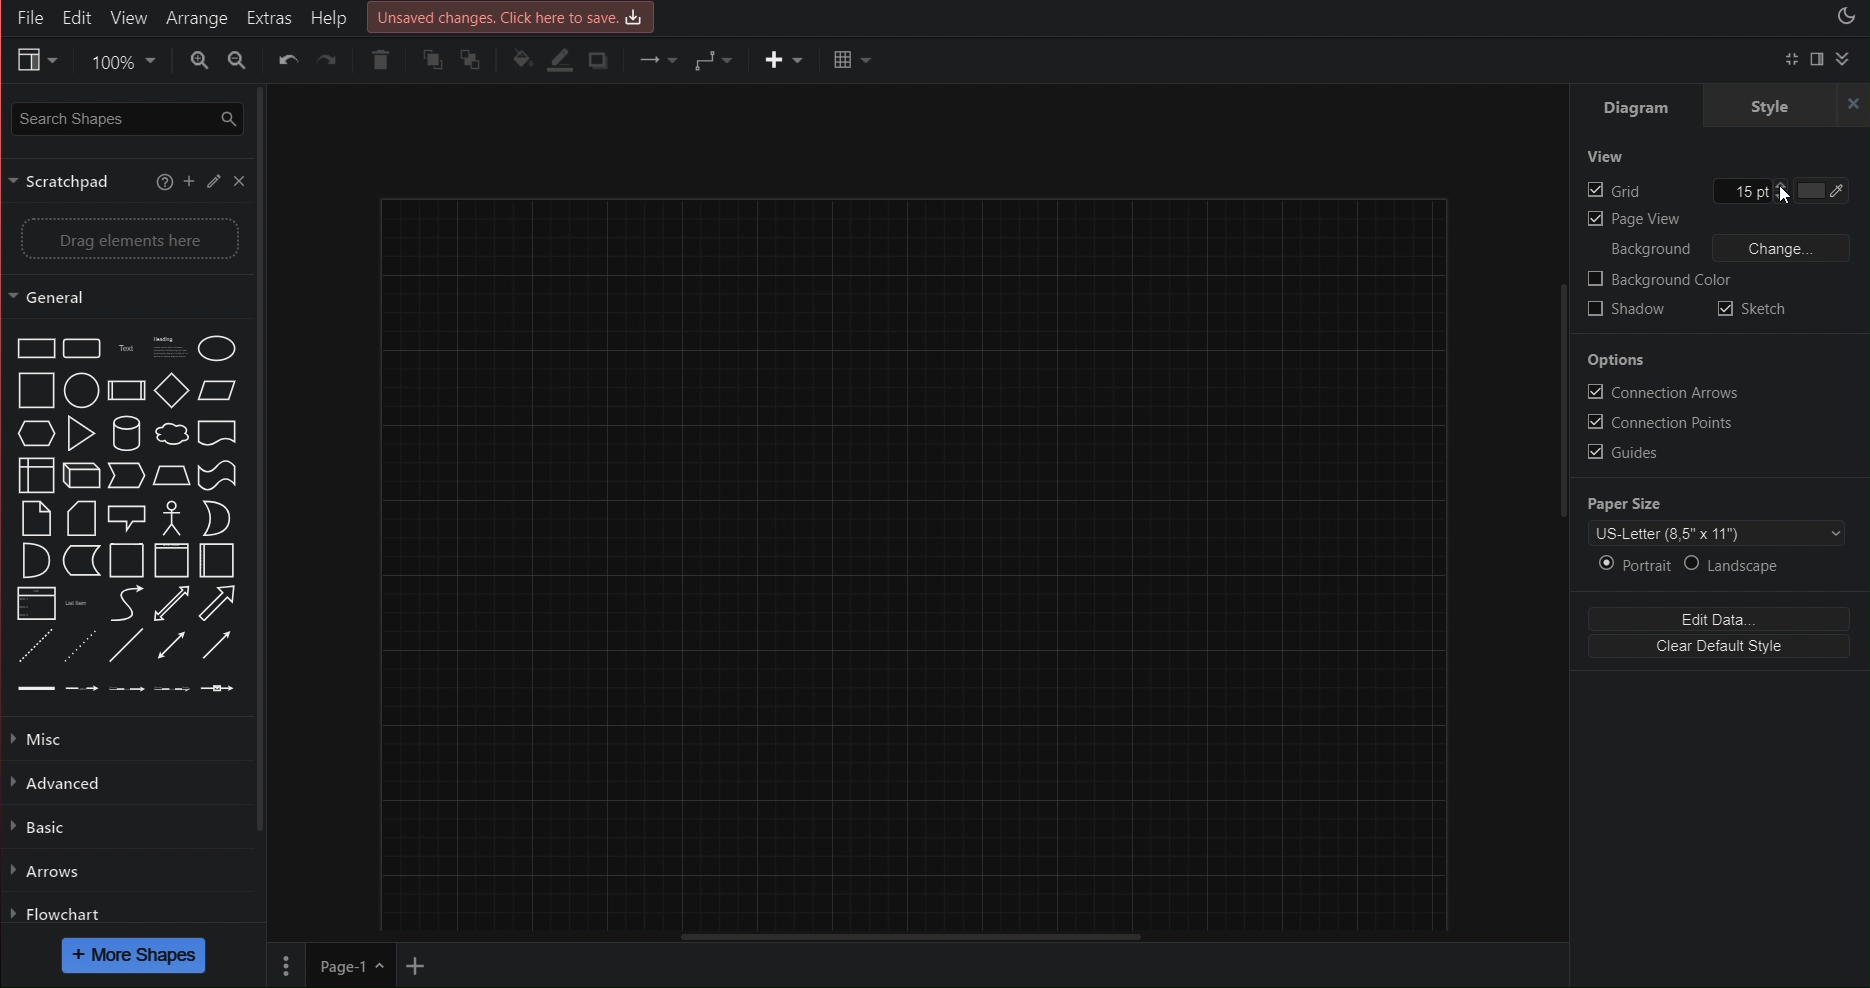 The image size is (1870, 988). I want to click on More Shapes, so click(136, 956).